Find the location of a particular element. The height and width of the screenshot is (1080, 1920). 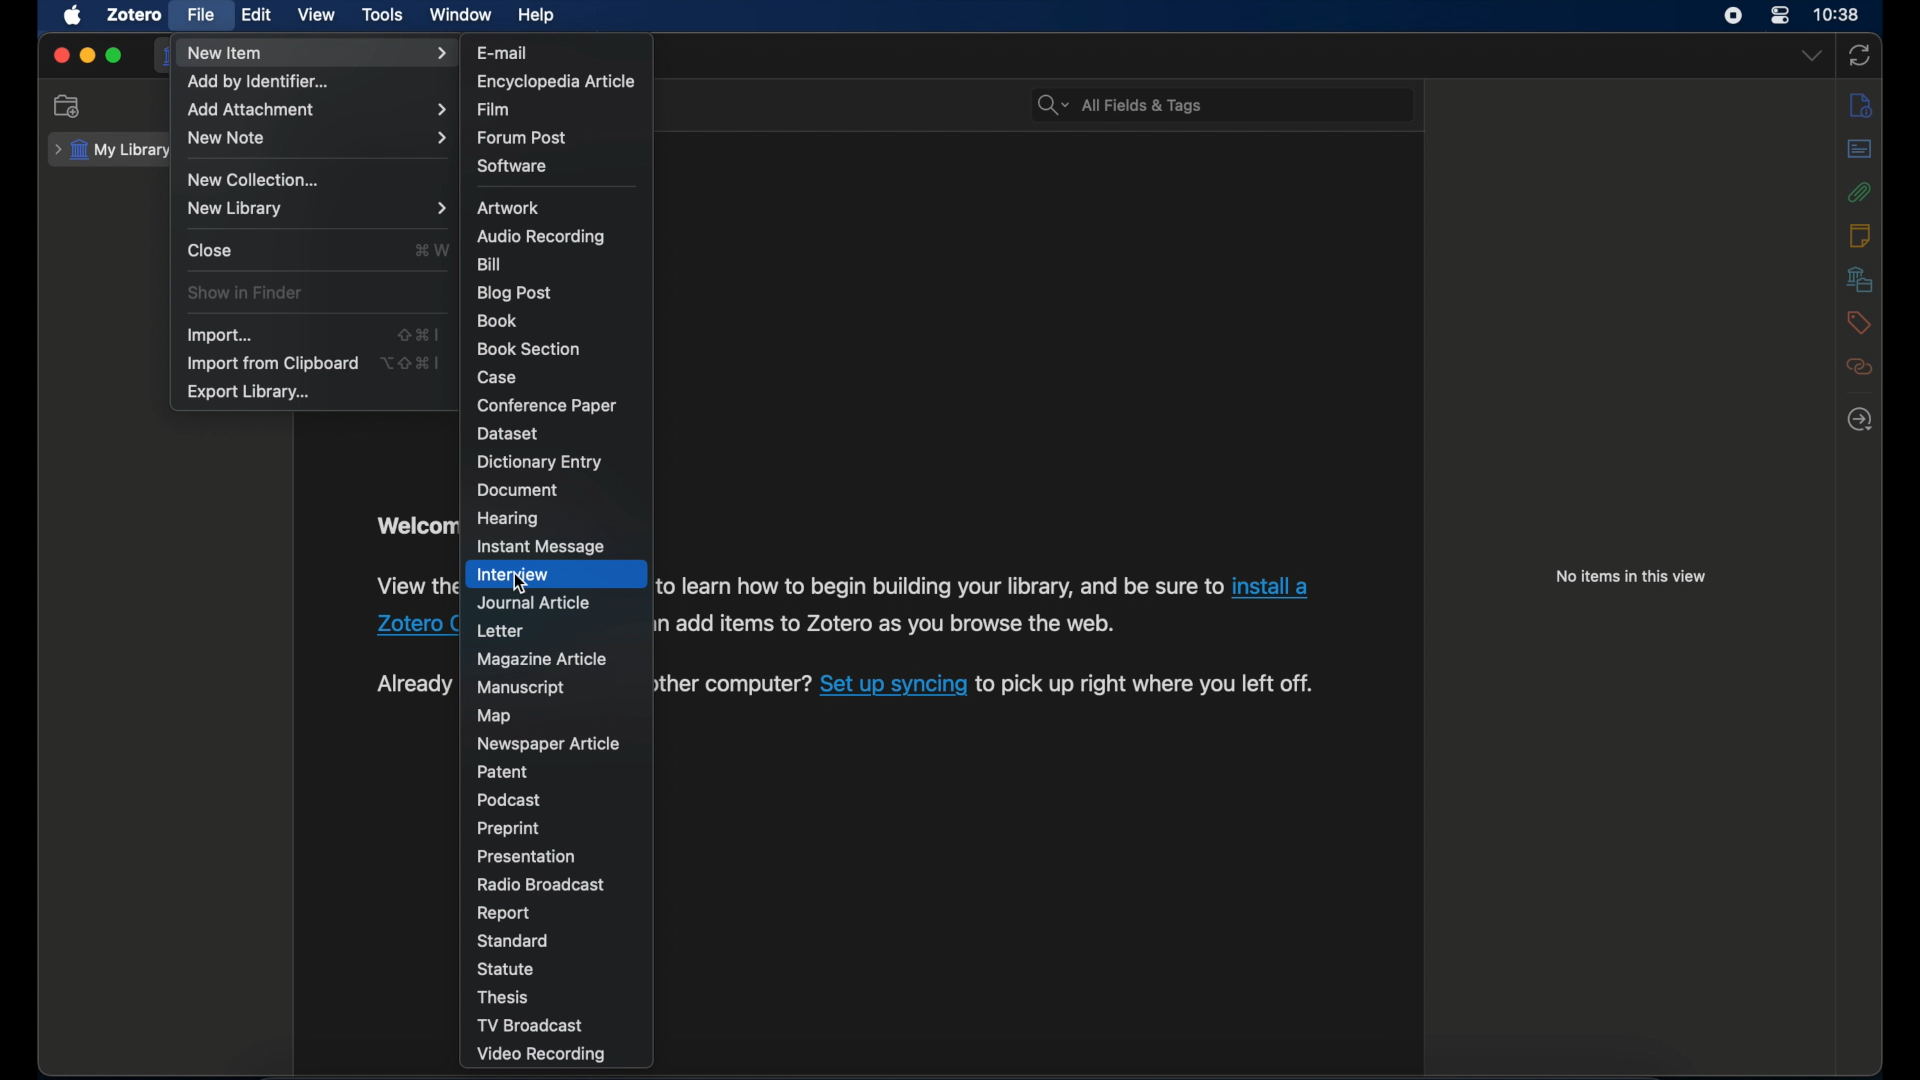

letter is located at coordinates (498, 630).